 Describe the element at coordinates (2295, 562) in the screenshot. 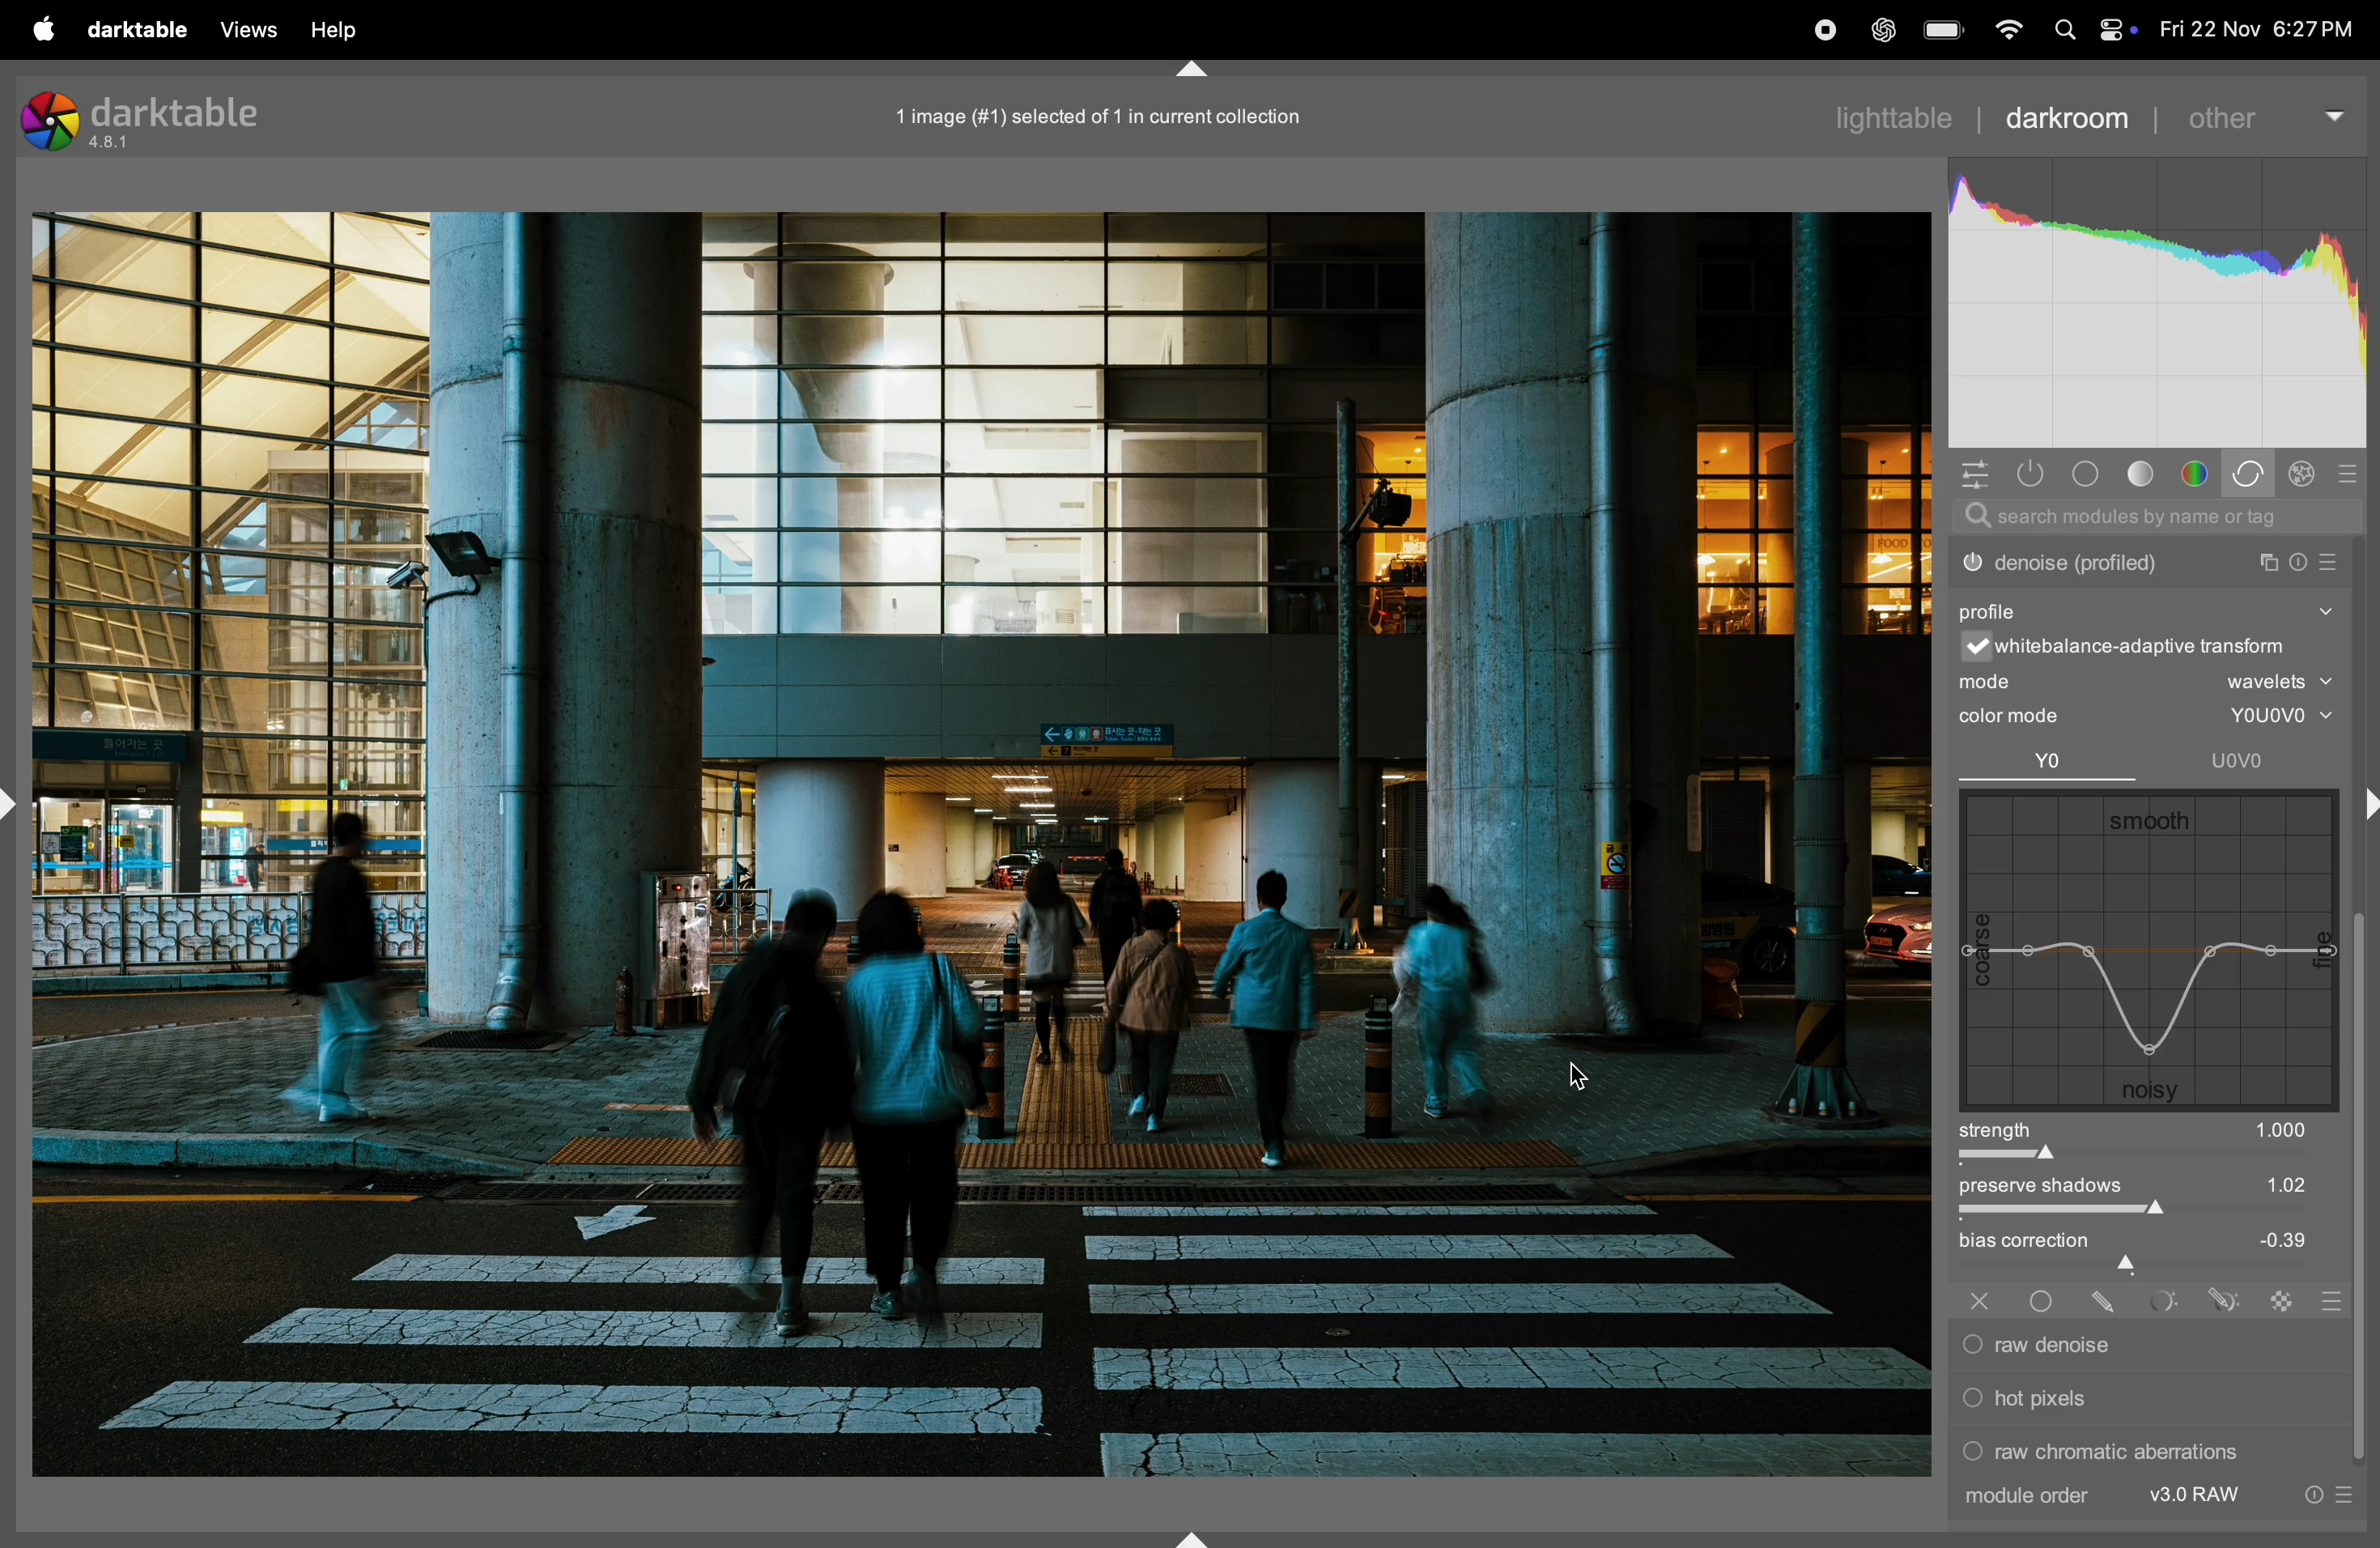

I see `reset` at that location.